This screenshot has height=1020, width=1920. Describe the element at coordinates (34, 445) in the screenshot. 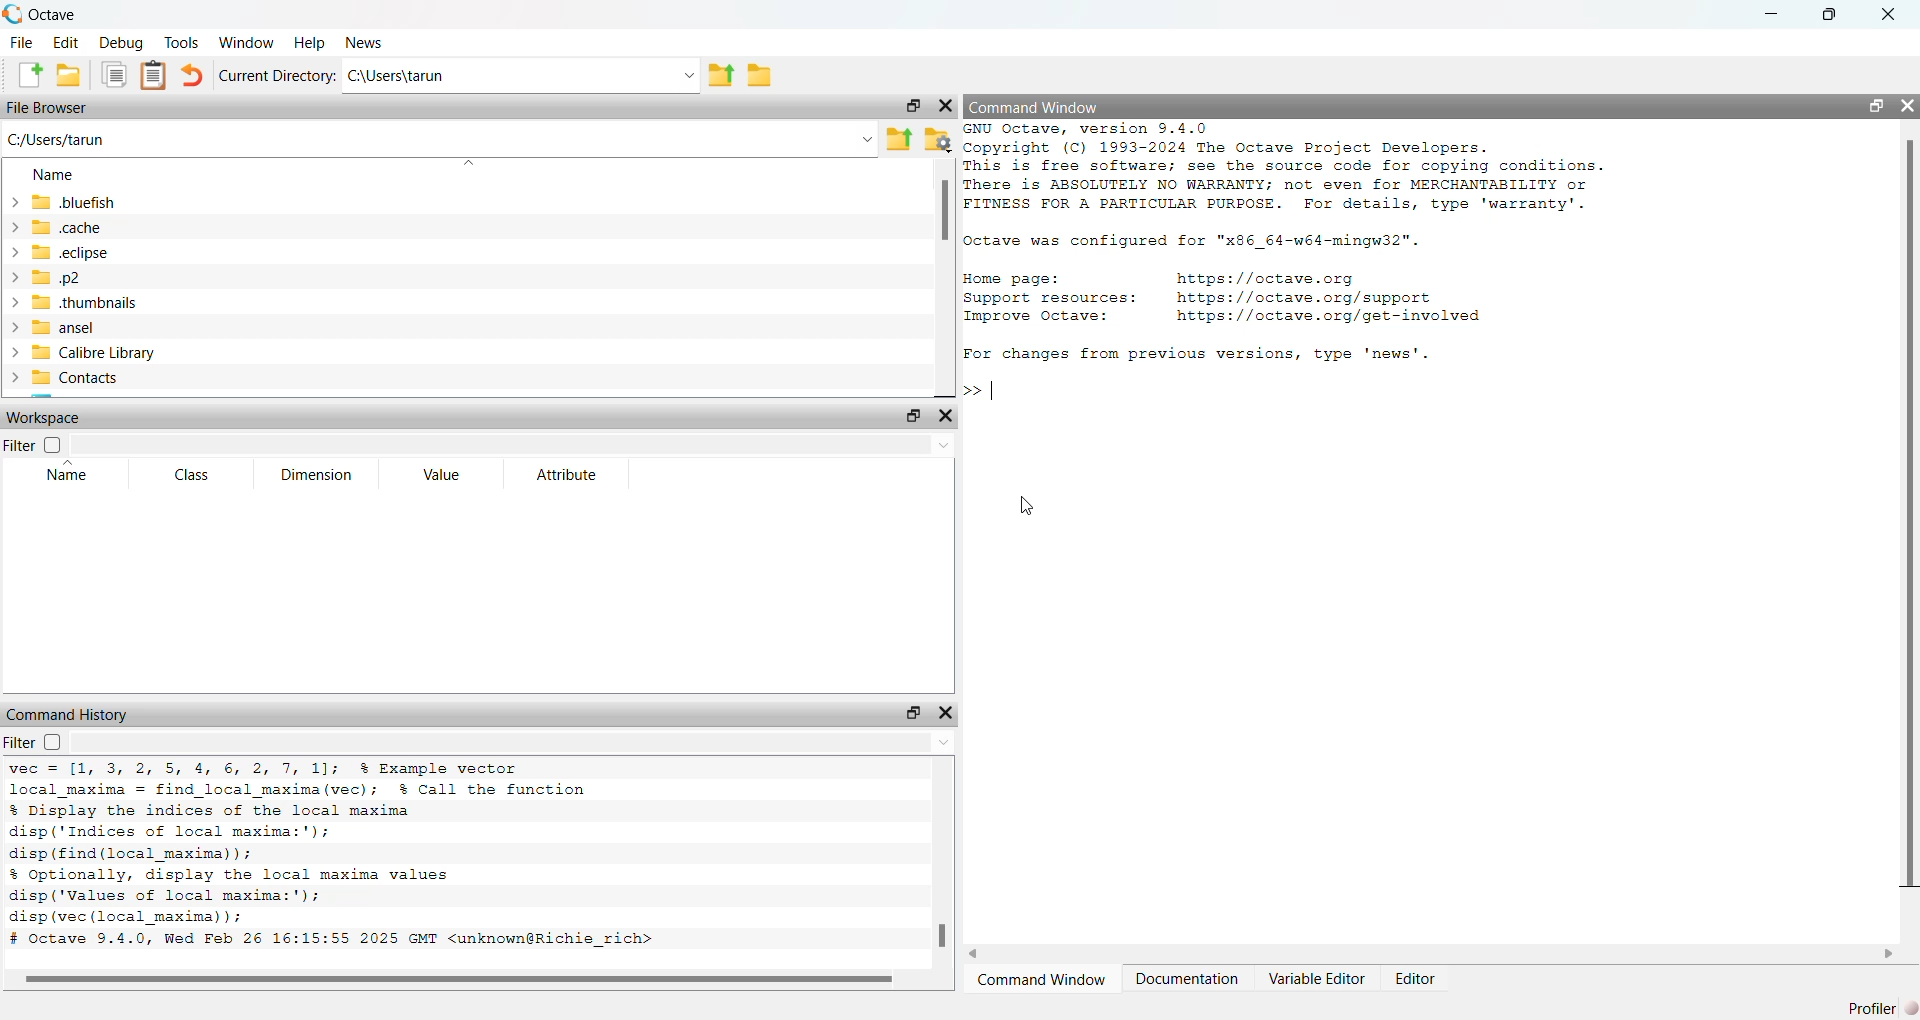

I see `Filter` at that location.